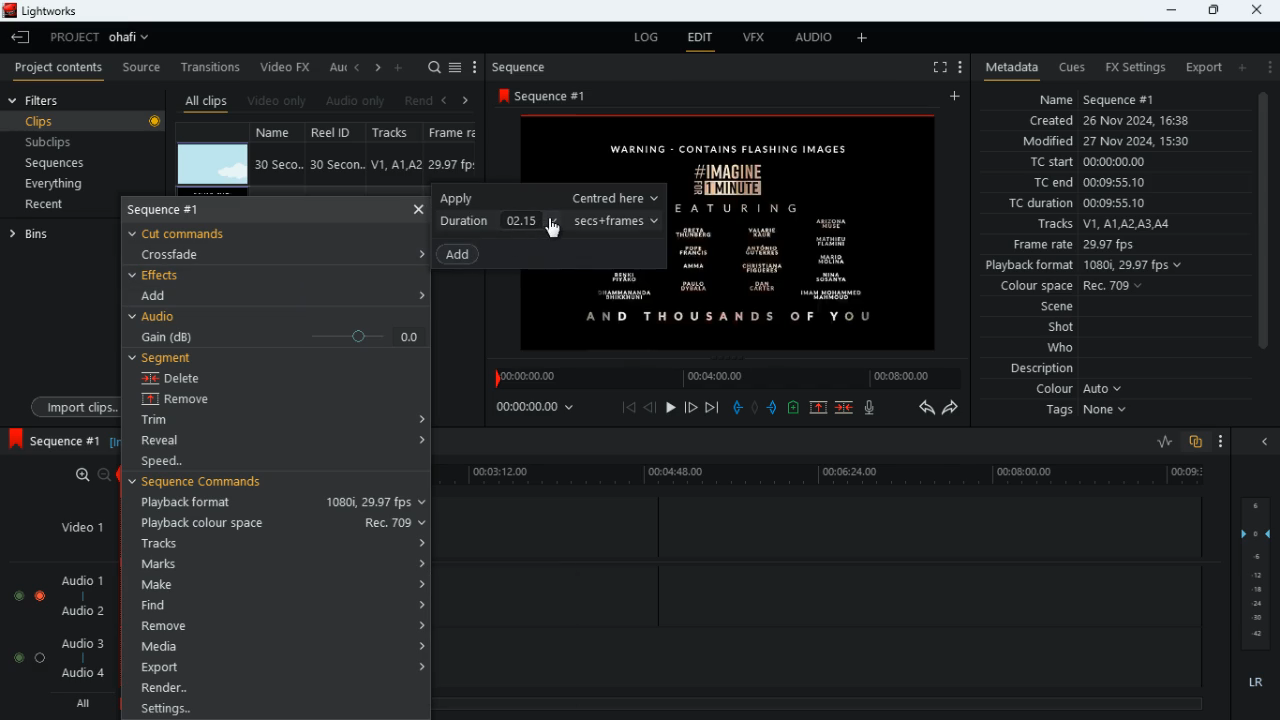  I want to click on minimize, so click(1168, 10).